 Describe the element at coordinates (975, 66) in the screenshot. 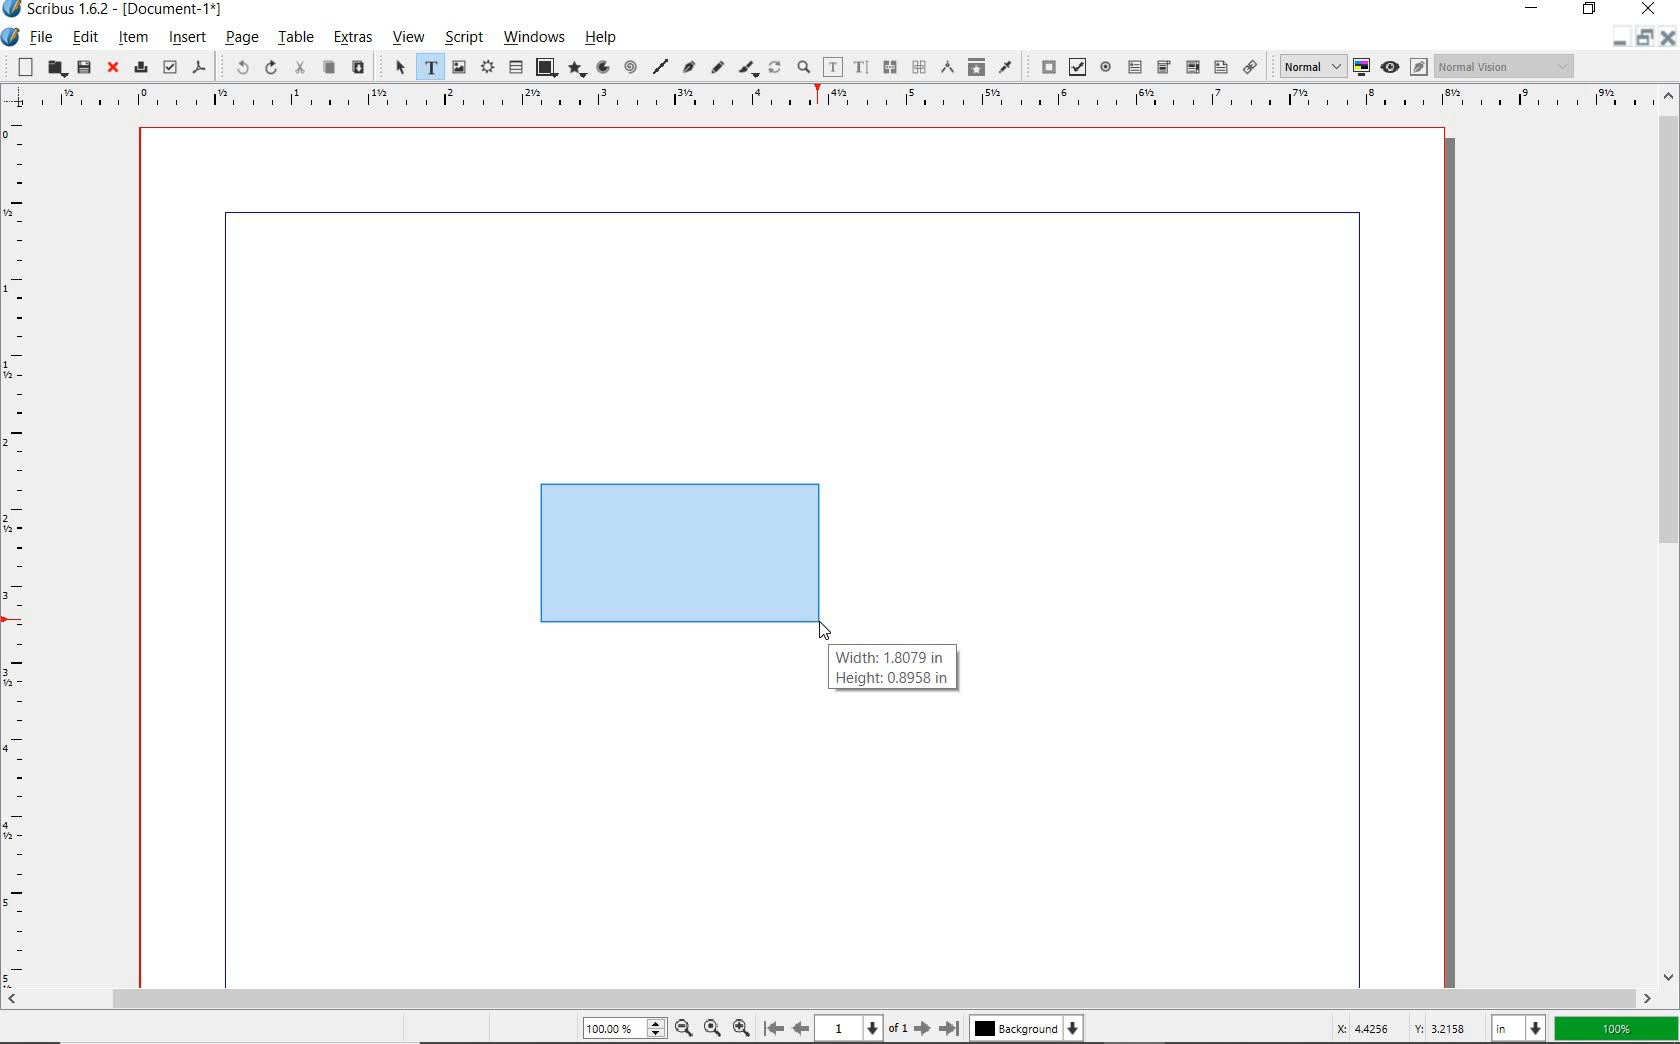

I see `copy item properties` at that location.